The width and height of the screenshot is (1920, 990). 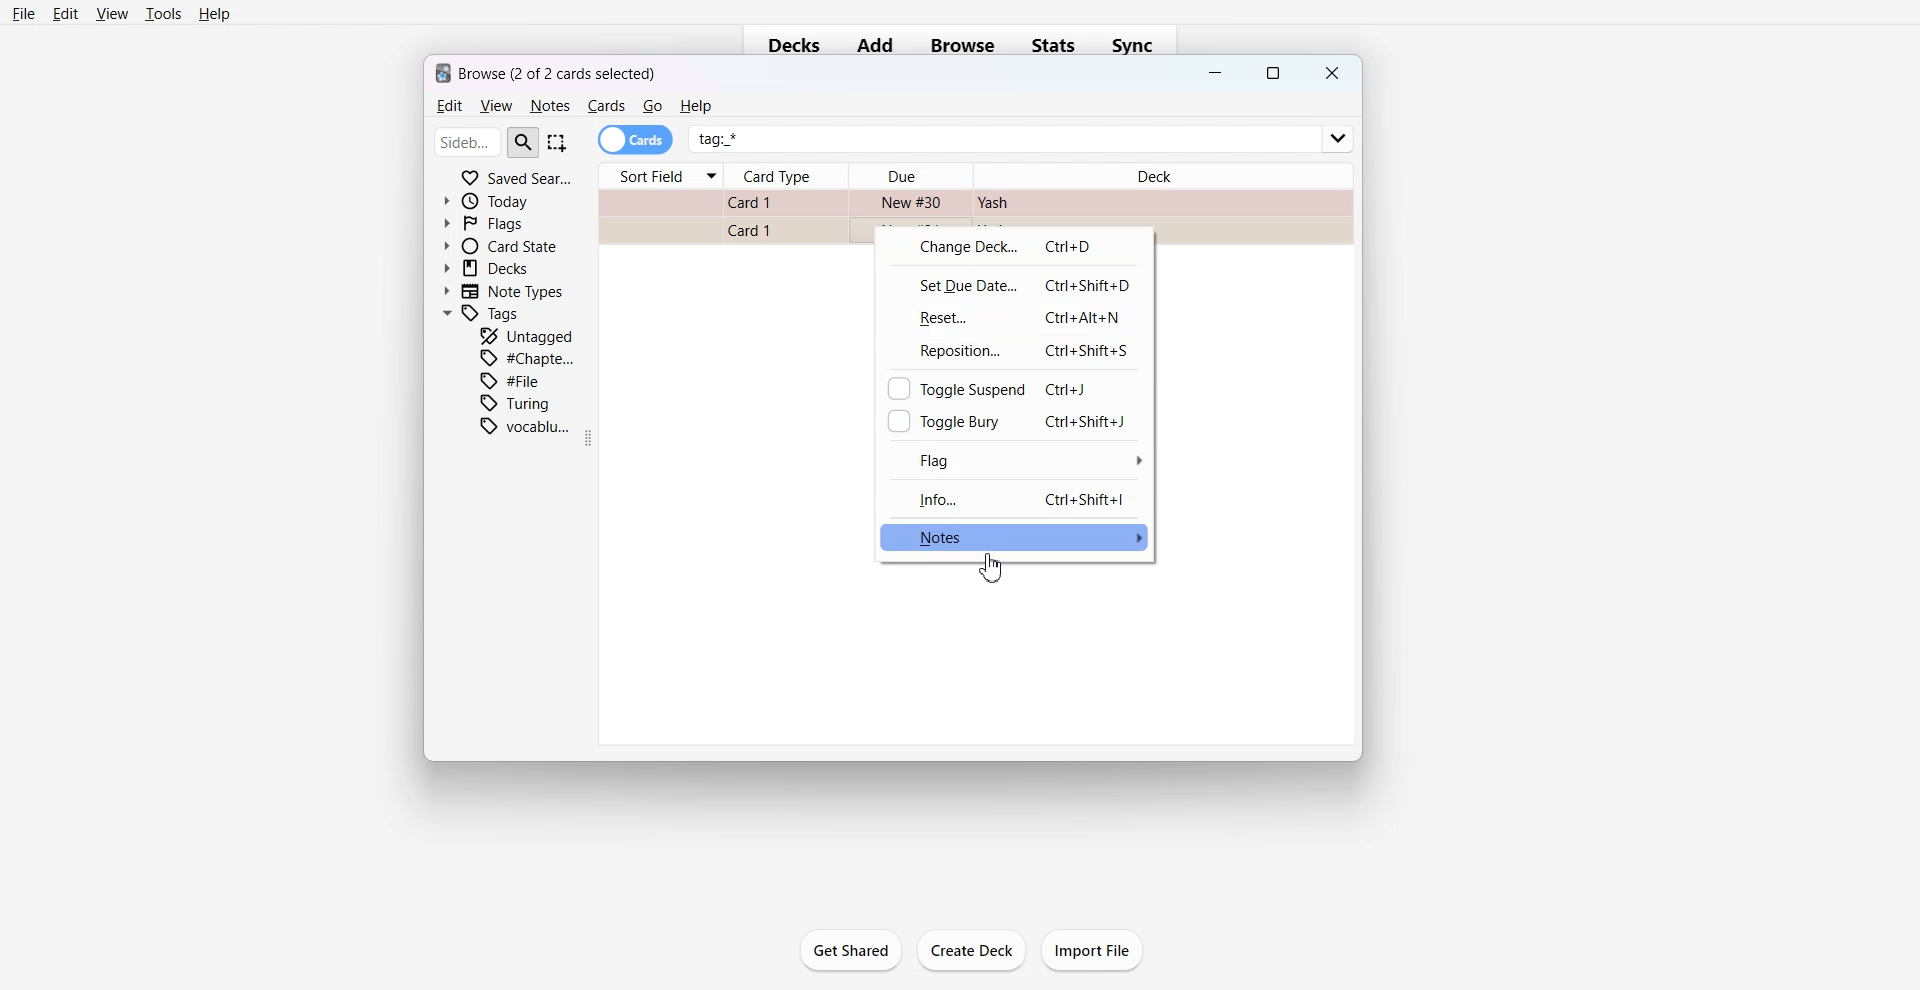 I want to click on Due, so click(x=911, y=176).